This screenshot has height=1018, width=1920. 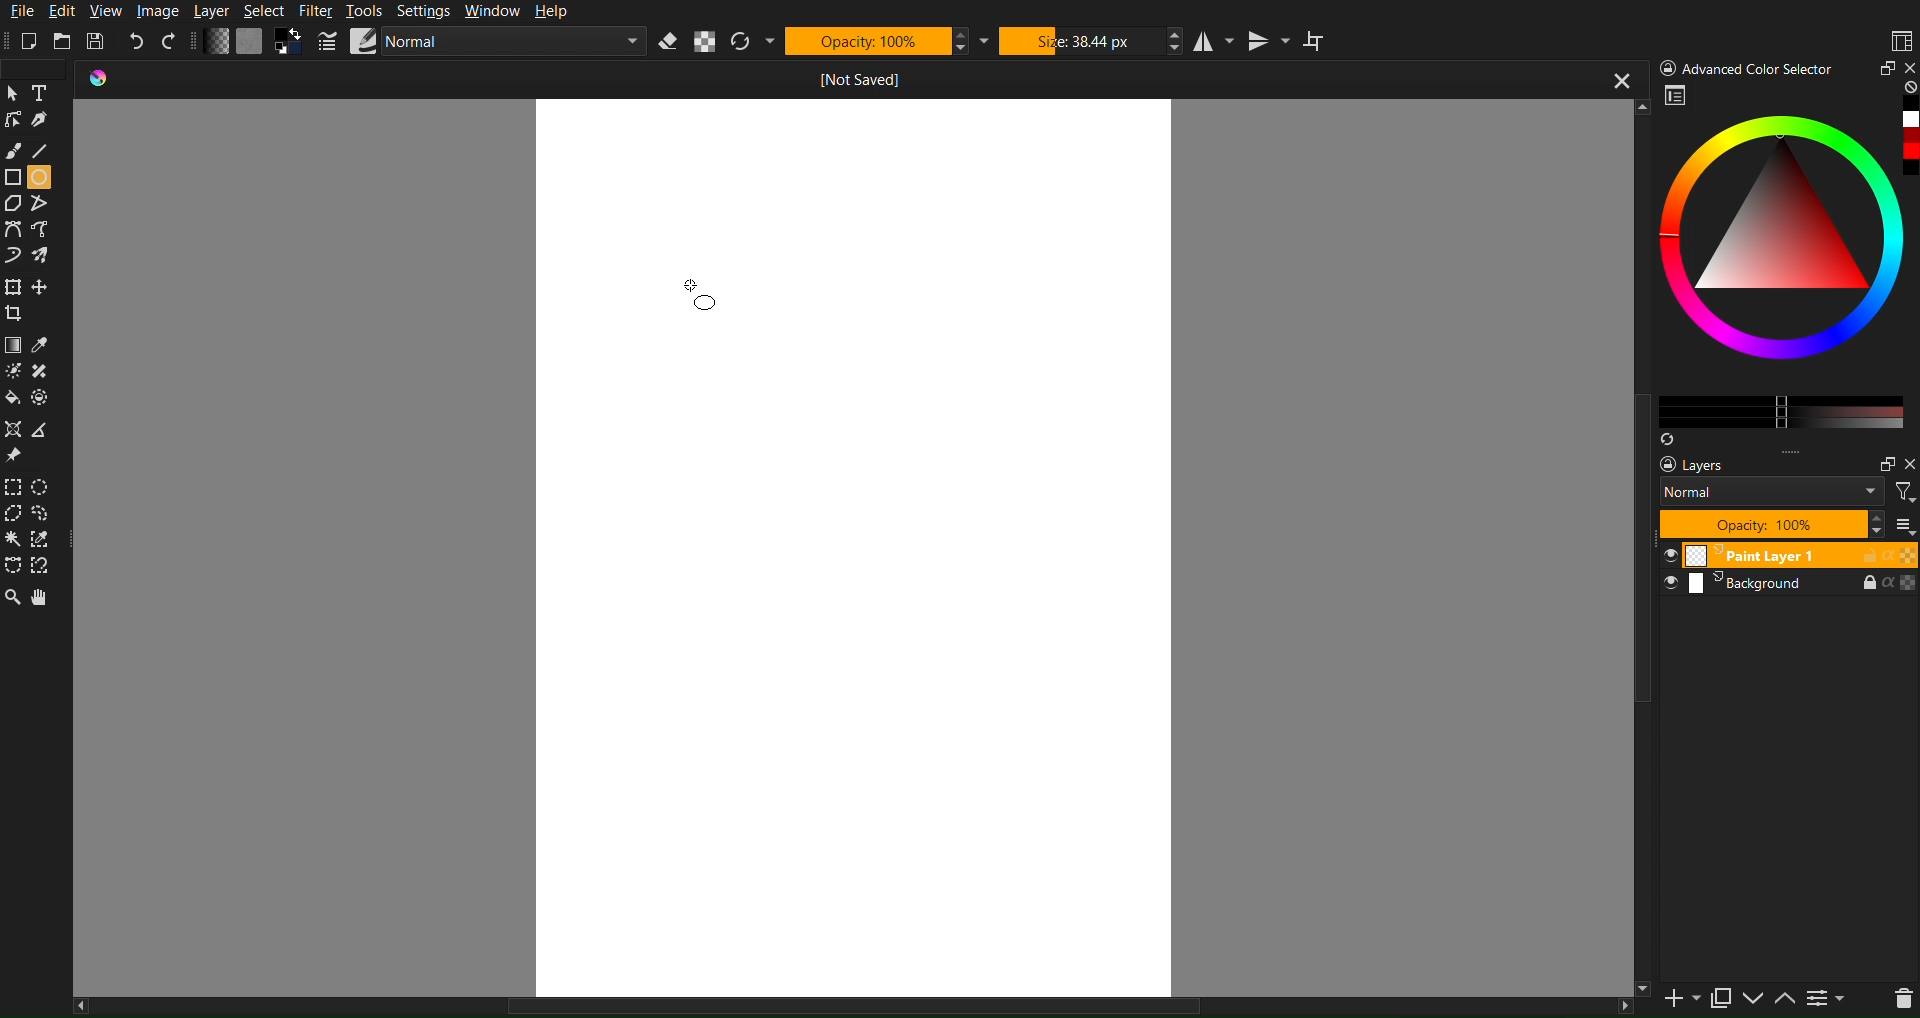 What do you see at coordinates (43, 346) in the screenshot?
I see `Color drop` at bounding box center [43, 346].